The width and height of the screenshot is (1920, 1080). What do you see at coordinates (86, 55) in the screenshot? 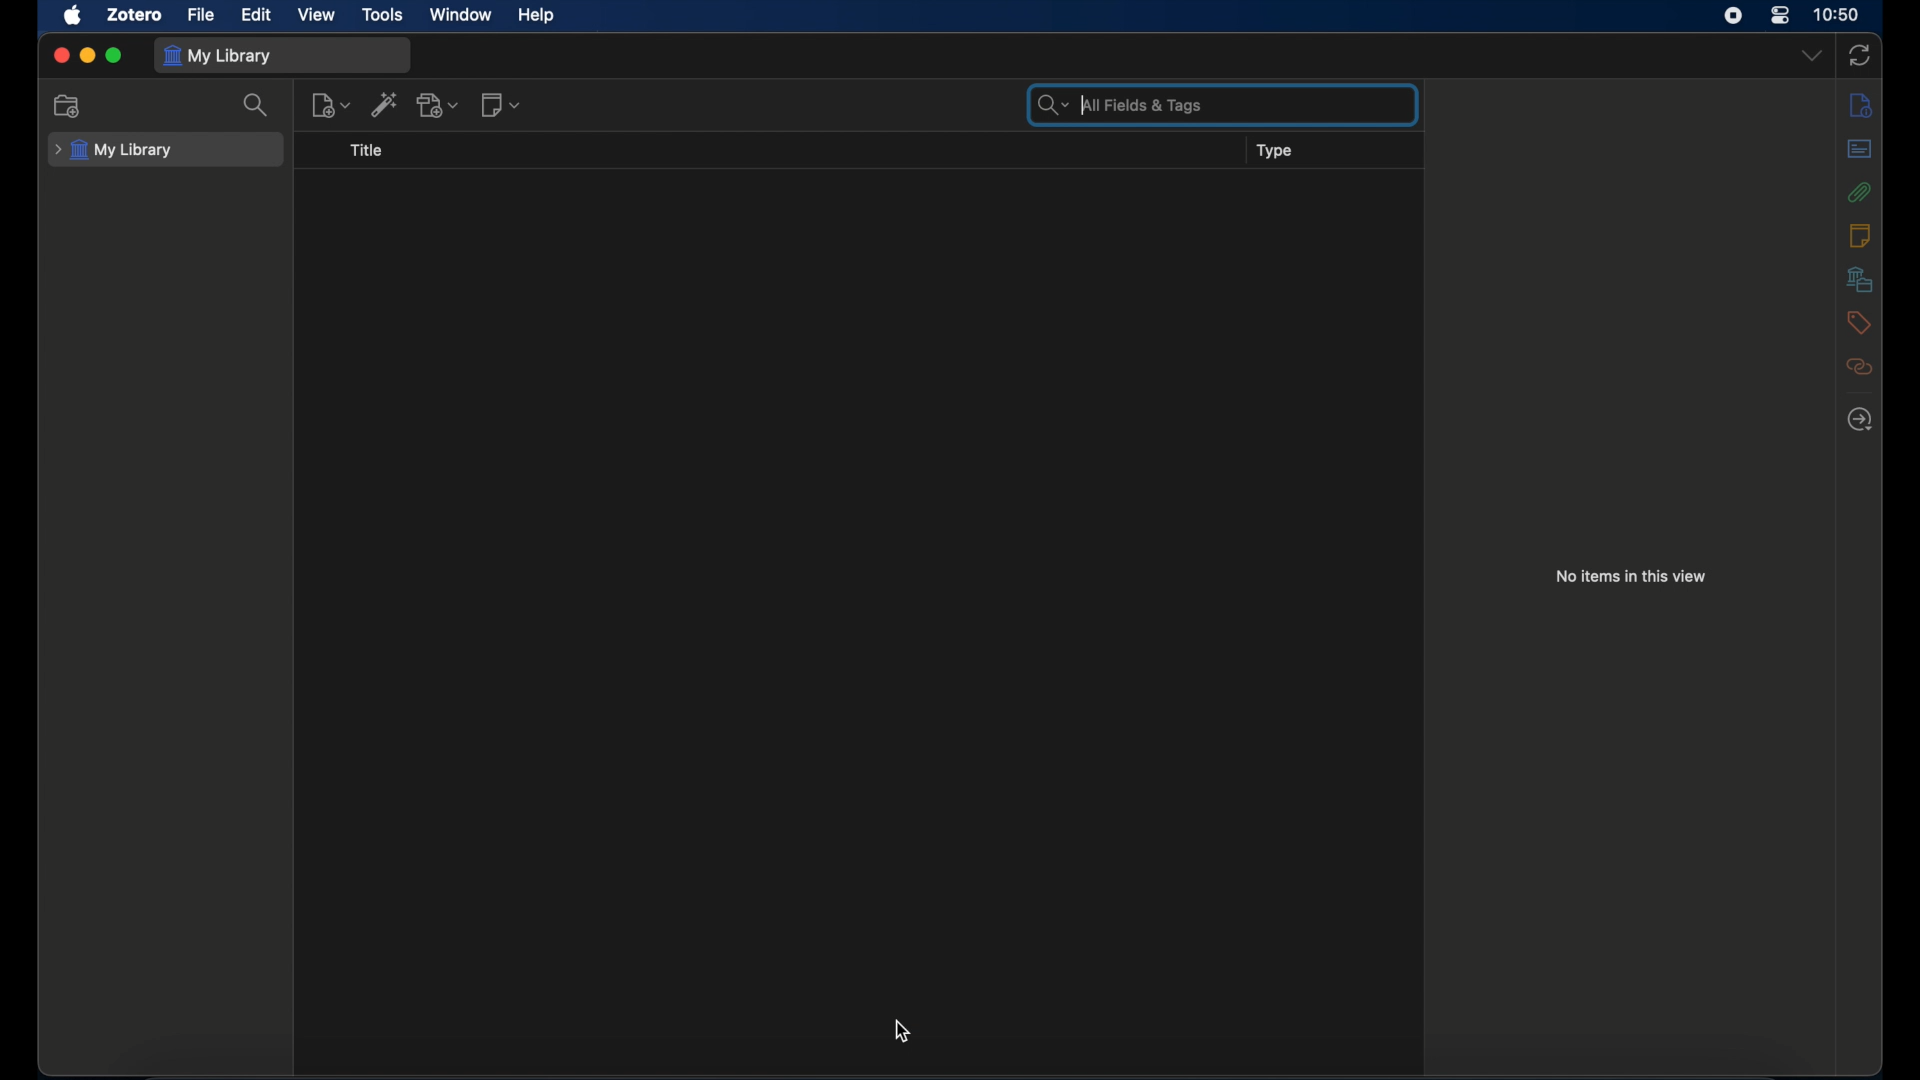
I see `minimize` at bounding box center [86, 55].